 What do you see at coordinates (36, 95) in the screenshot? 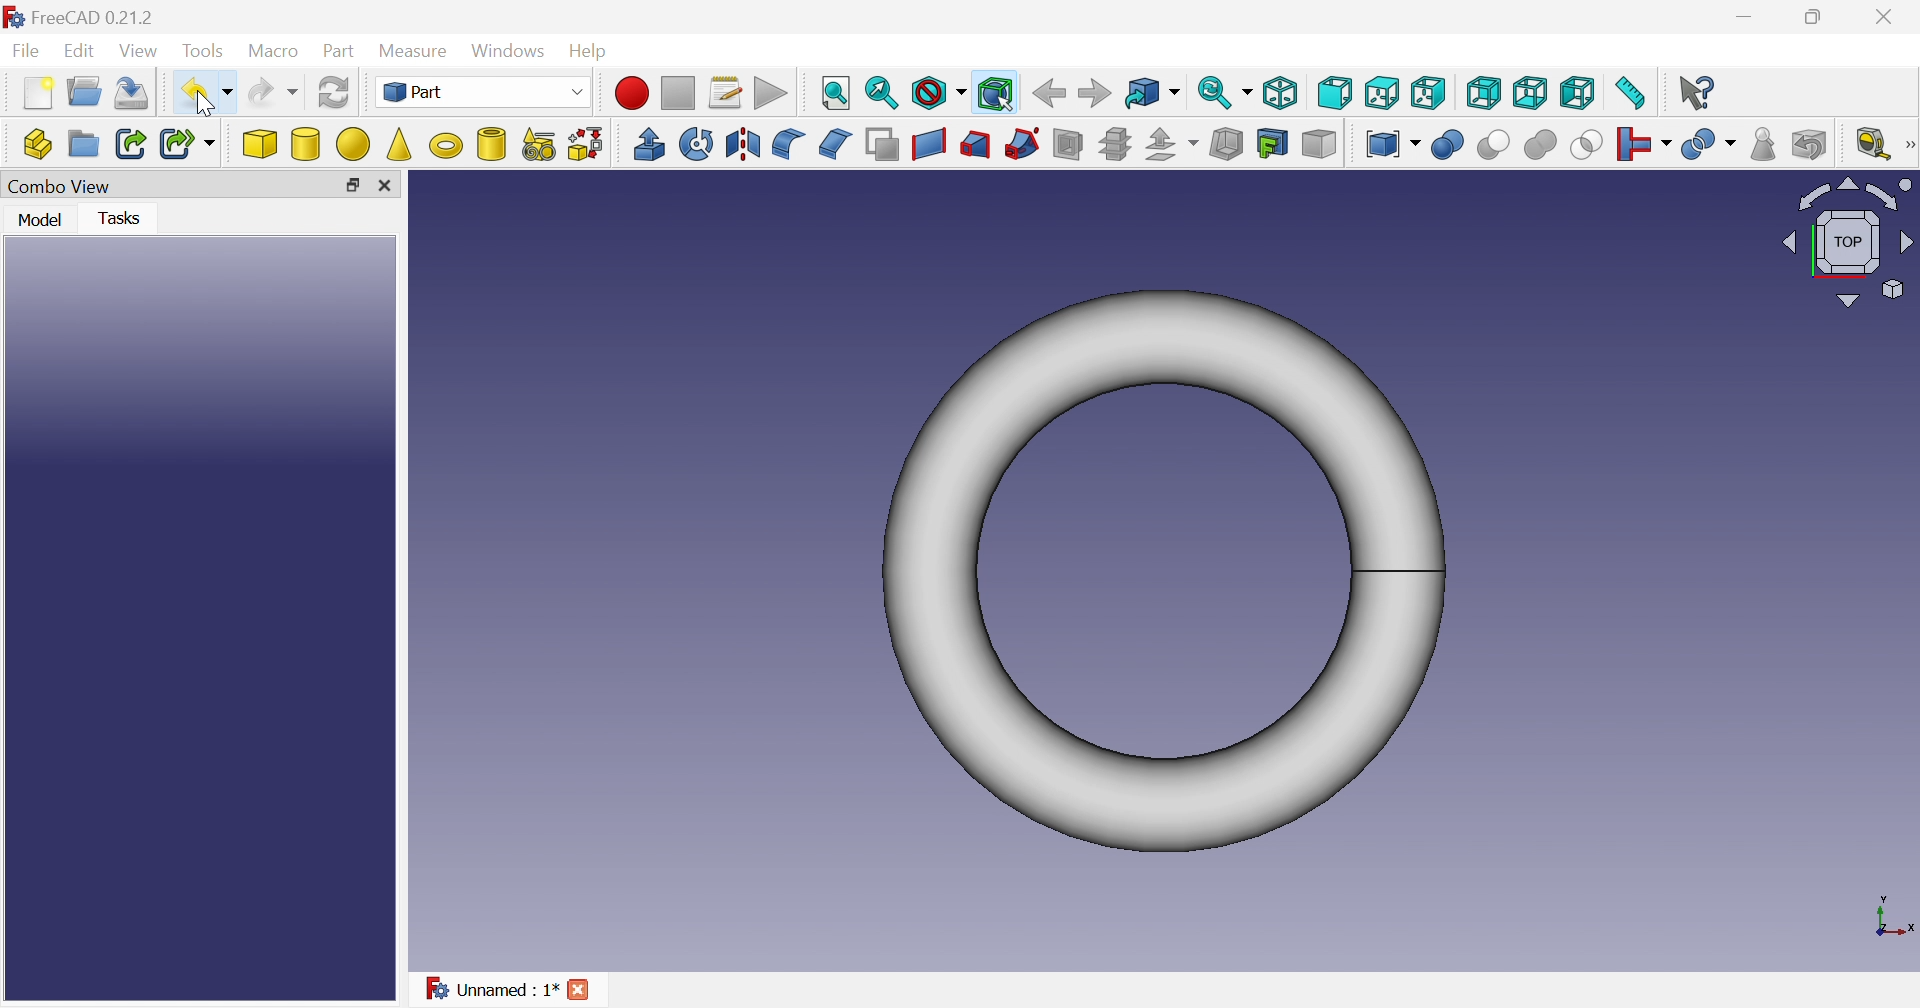
I see `New` at bounding box center [36, 95].